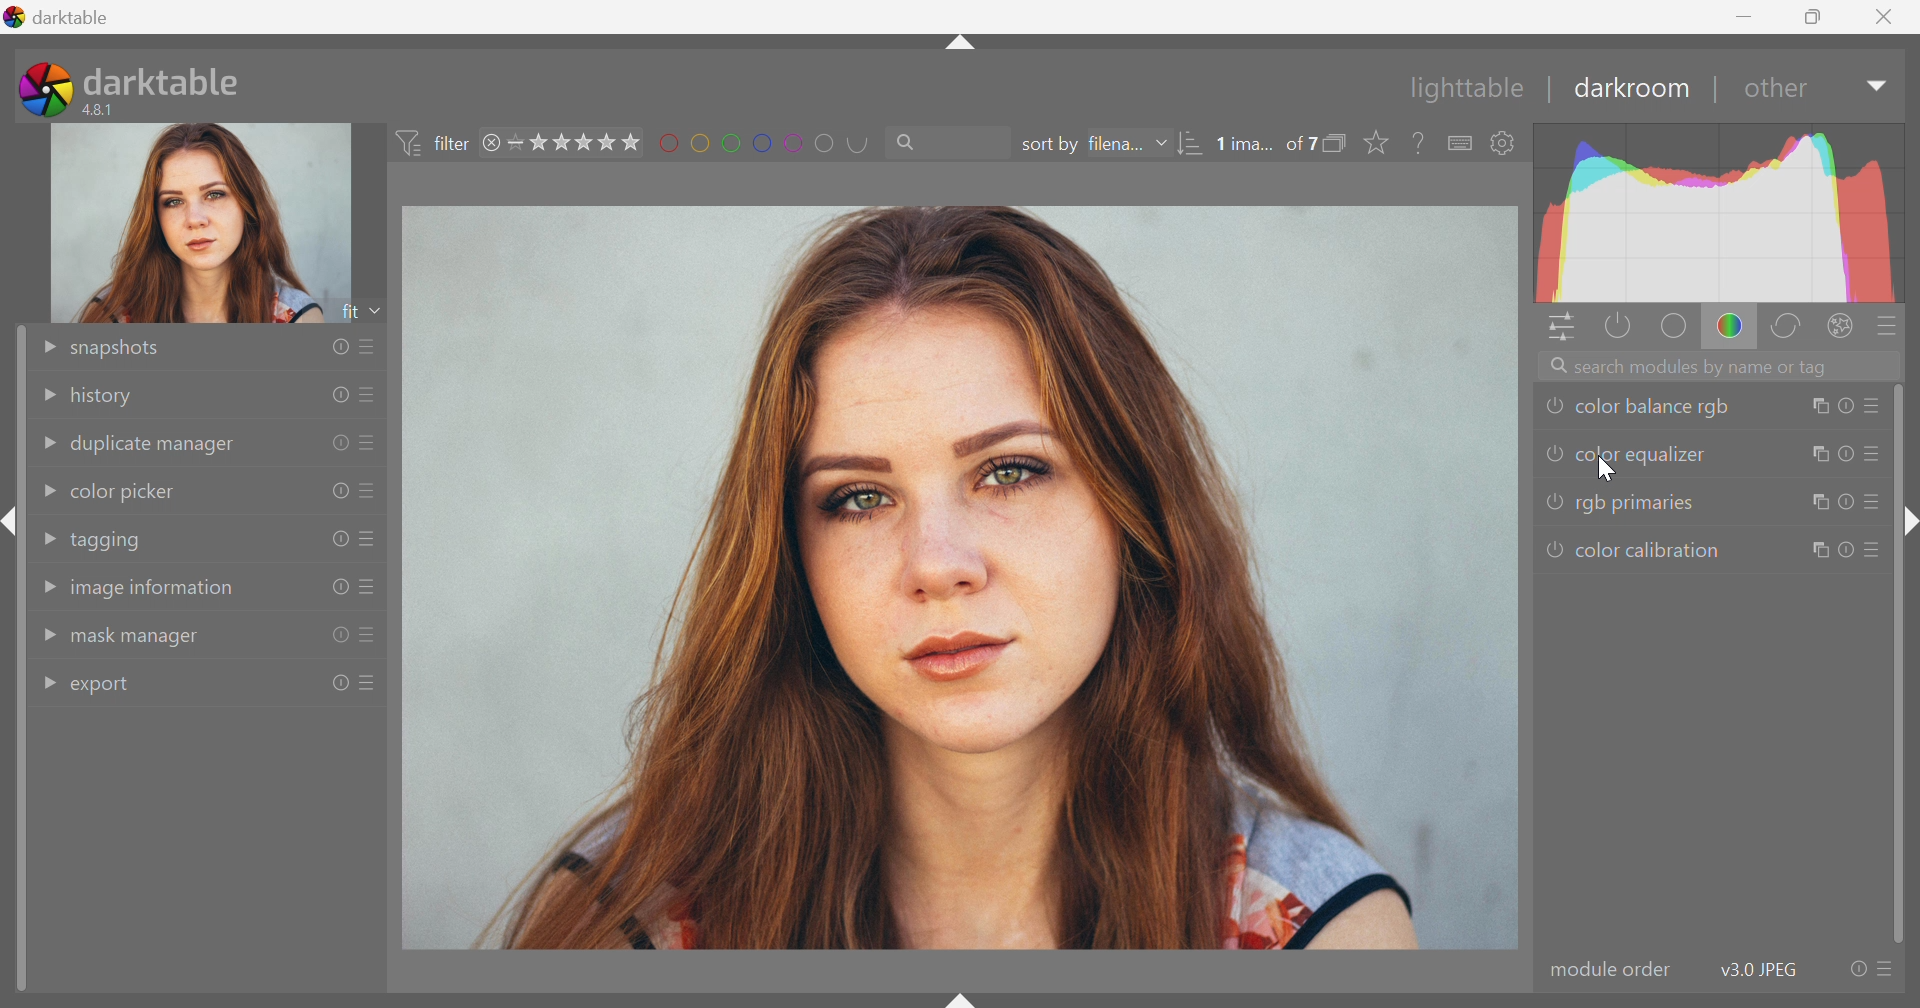  I want to click on sort, so click(1190, 145).